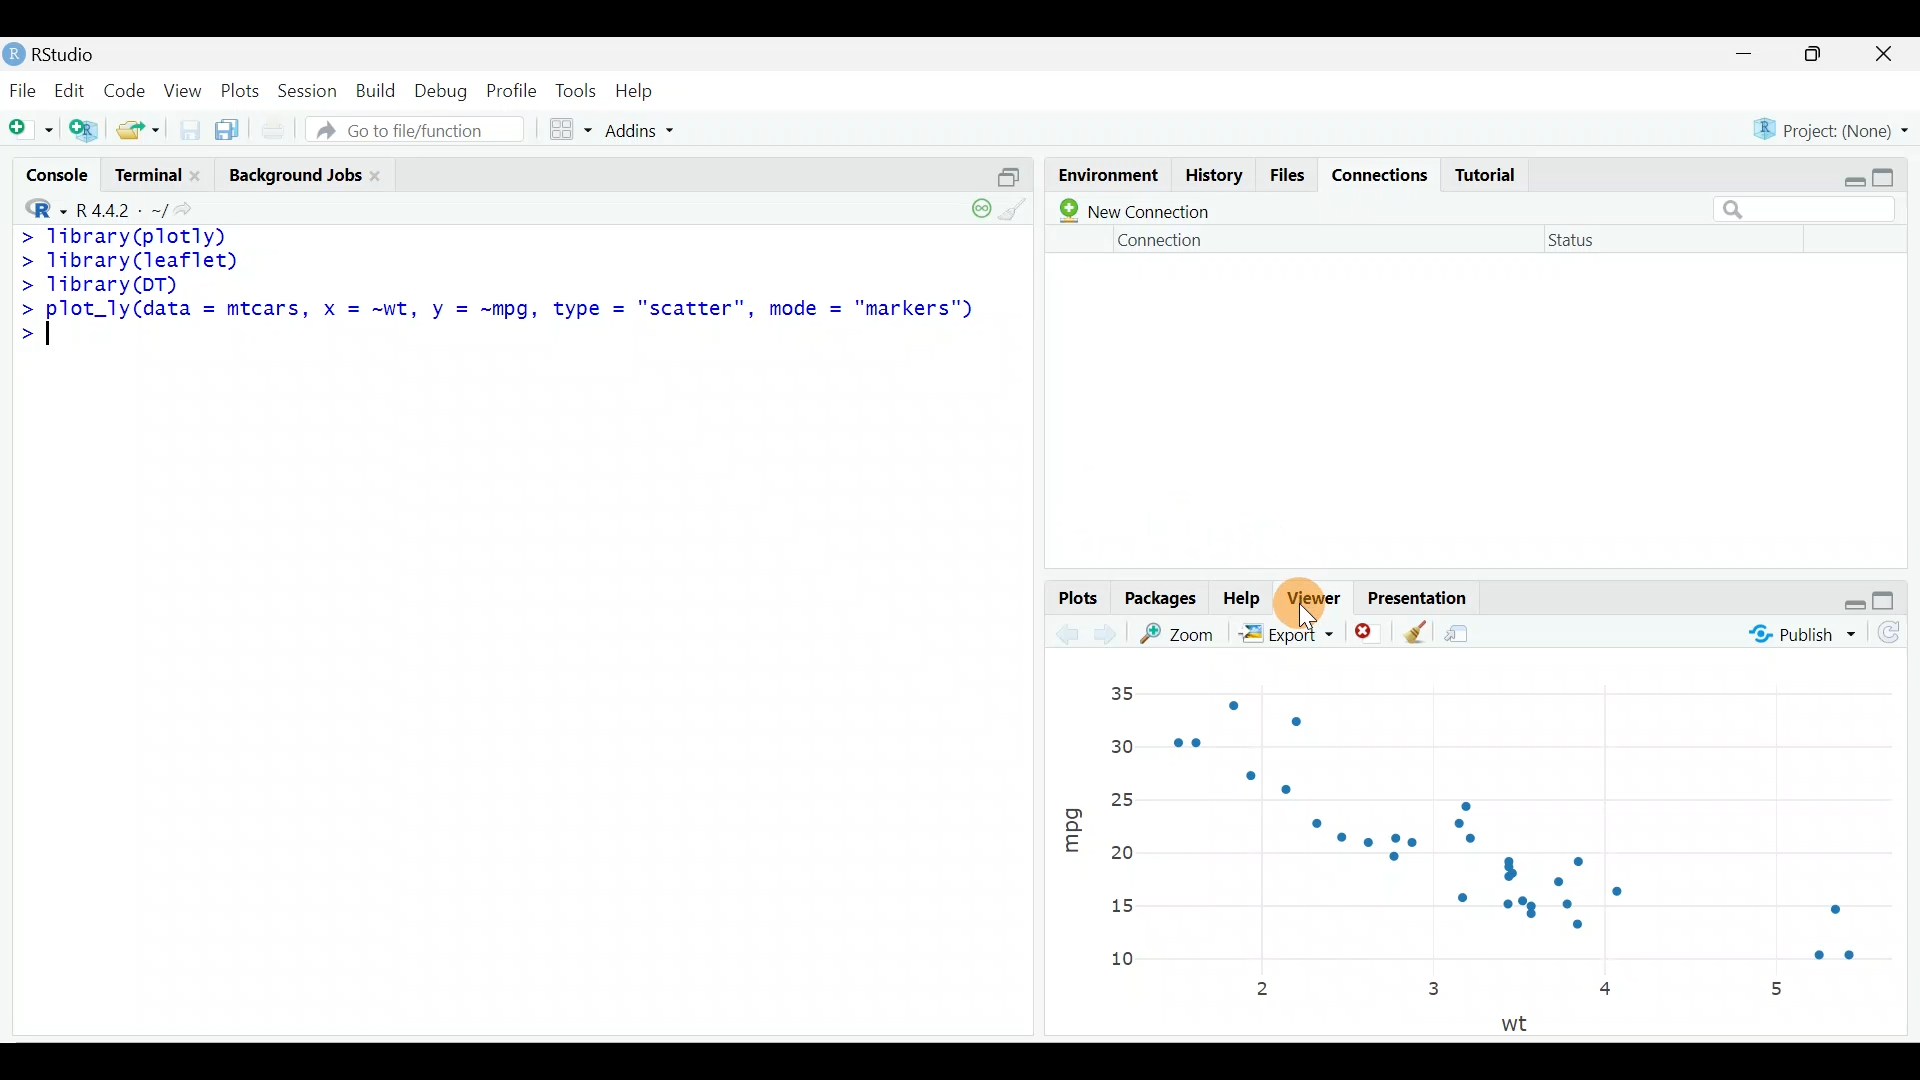 This screenshot has height=1080, width=1920. Describe the element at coordinates (1136, 210) in the screenshot. I see `New connection` at that location.